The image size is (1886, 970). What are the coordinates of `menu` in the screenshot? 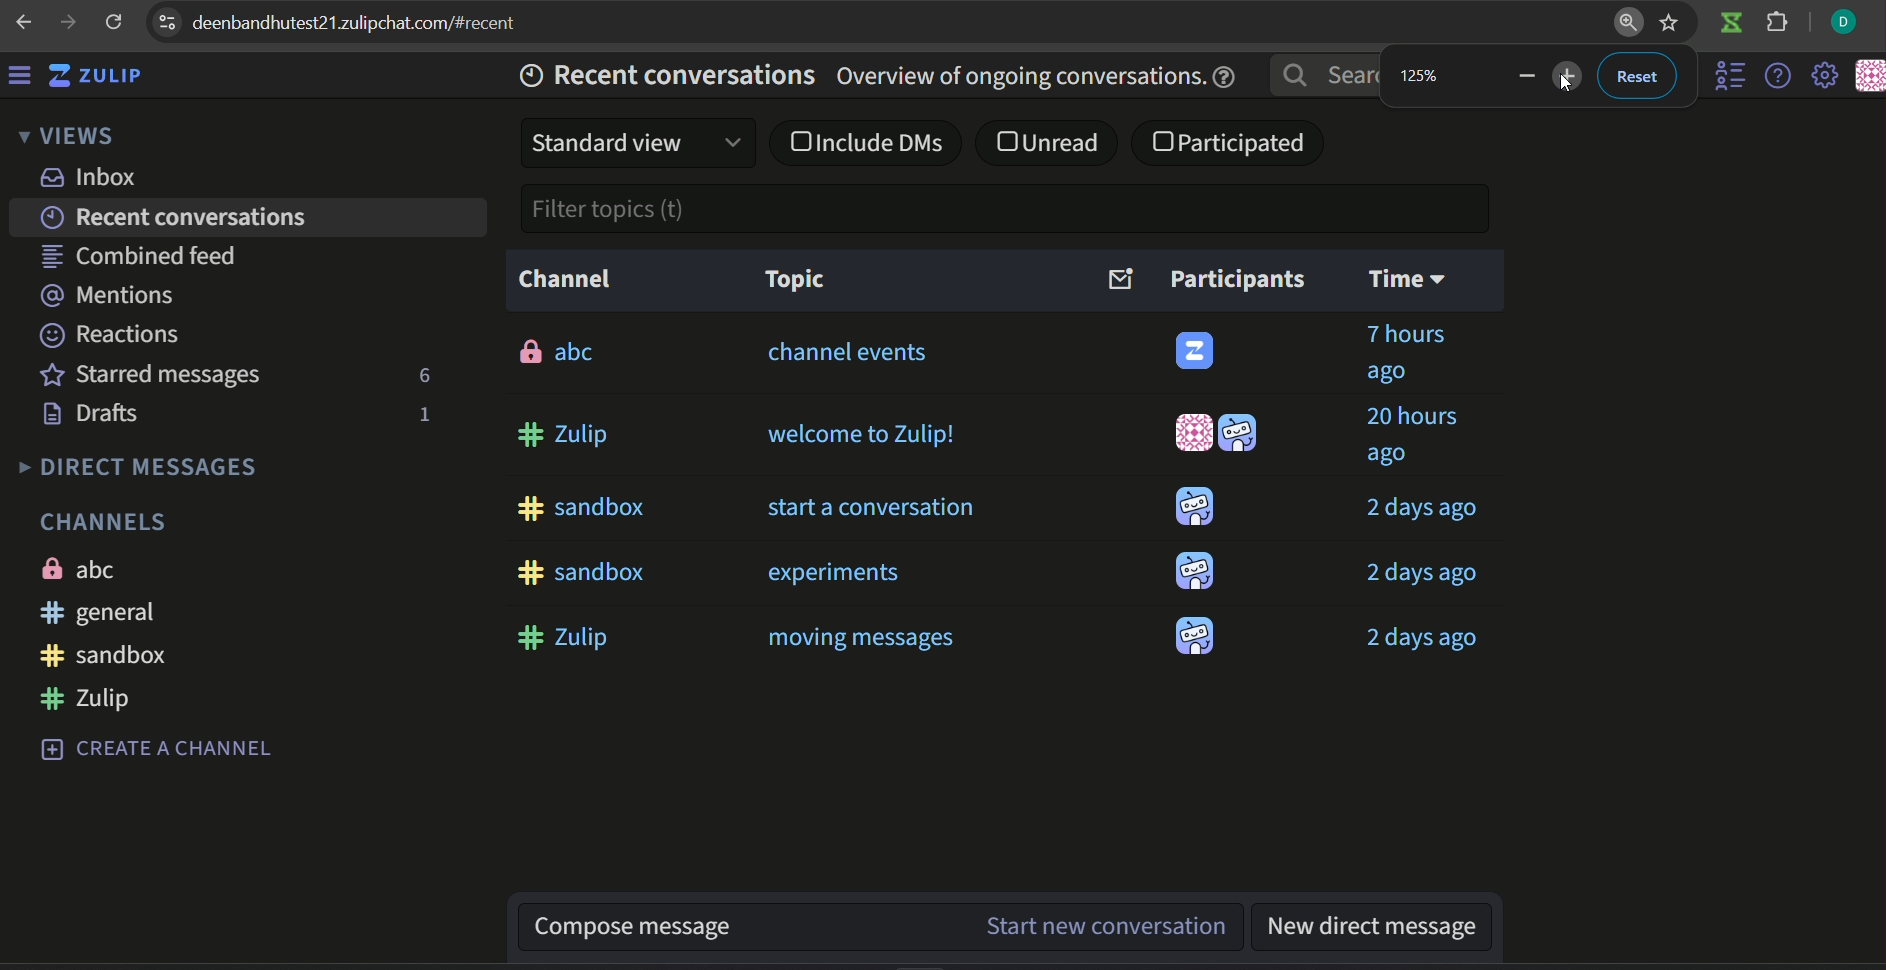 It's located at (25, 78).